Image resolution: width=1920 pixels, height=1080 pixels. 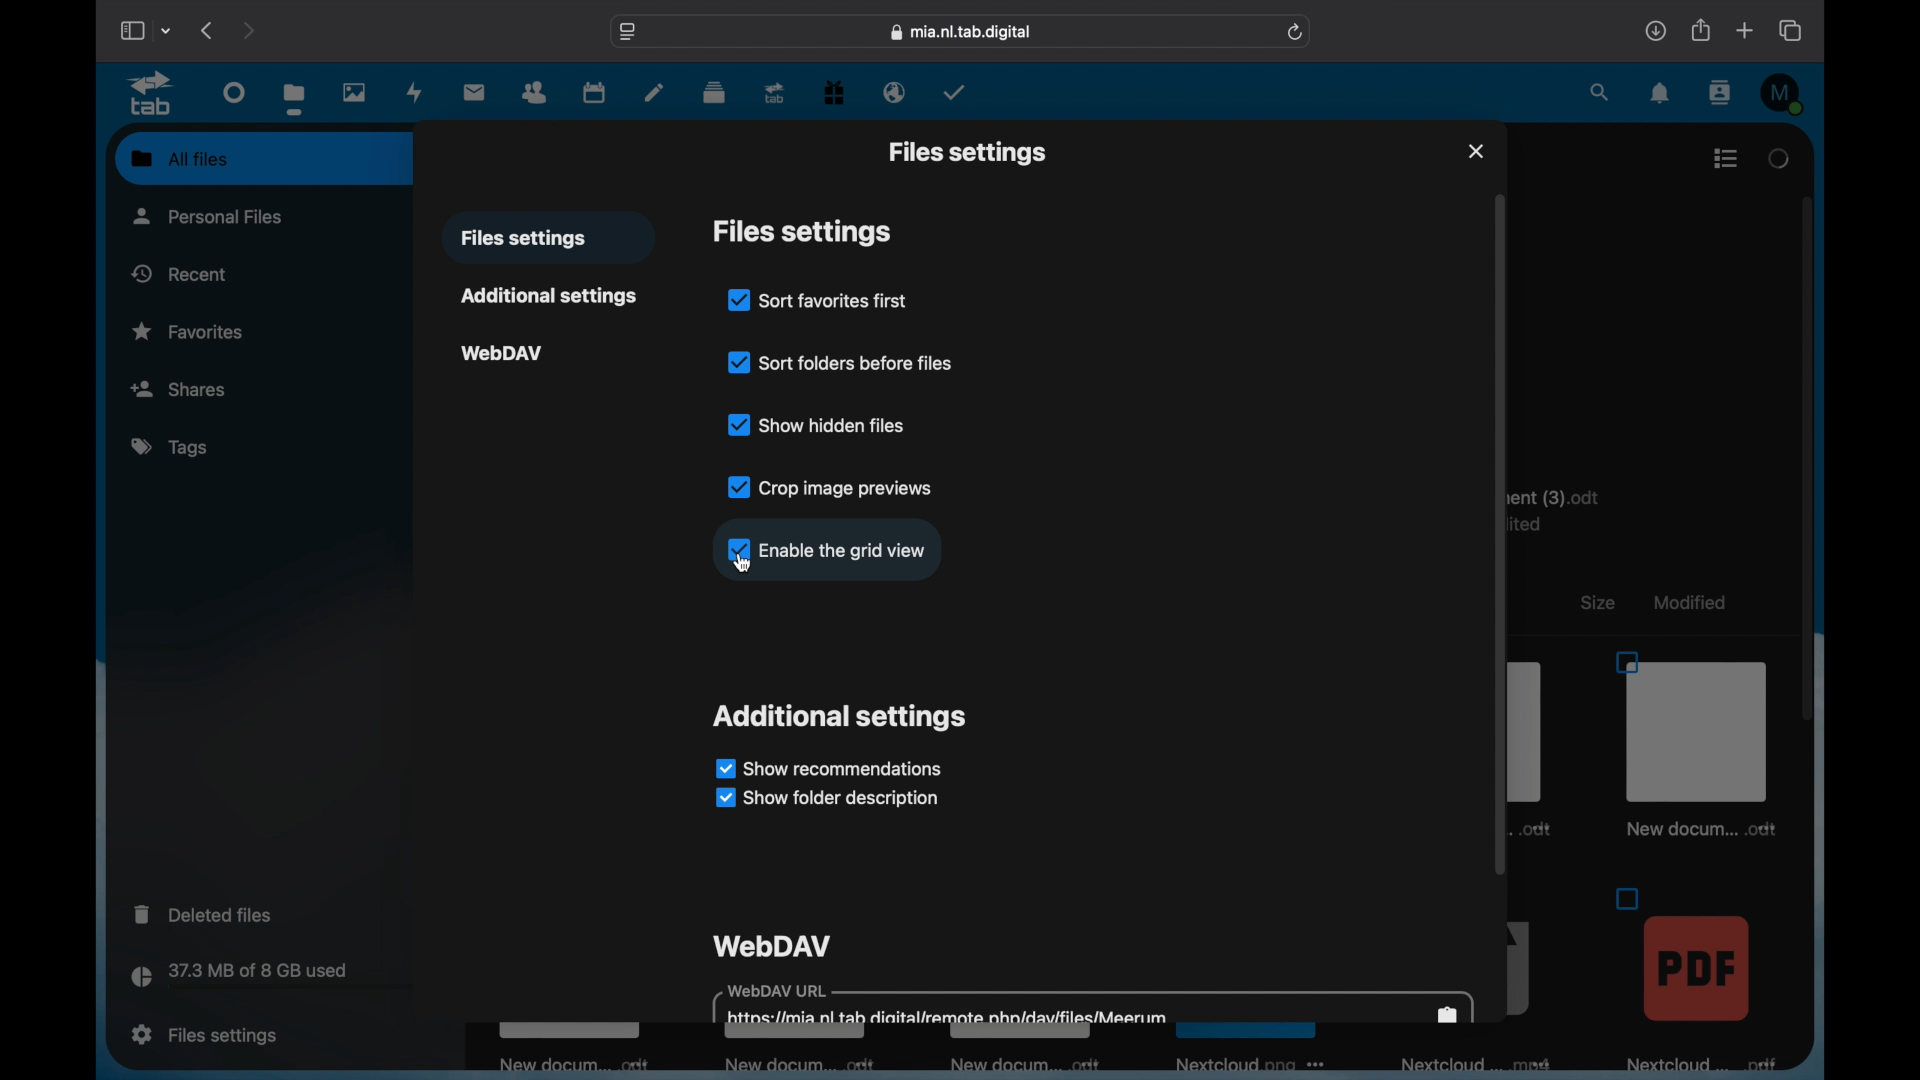 I want to click on show sidebar, so click(x=130, y=30).